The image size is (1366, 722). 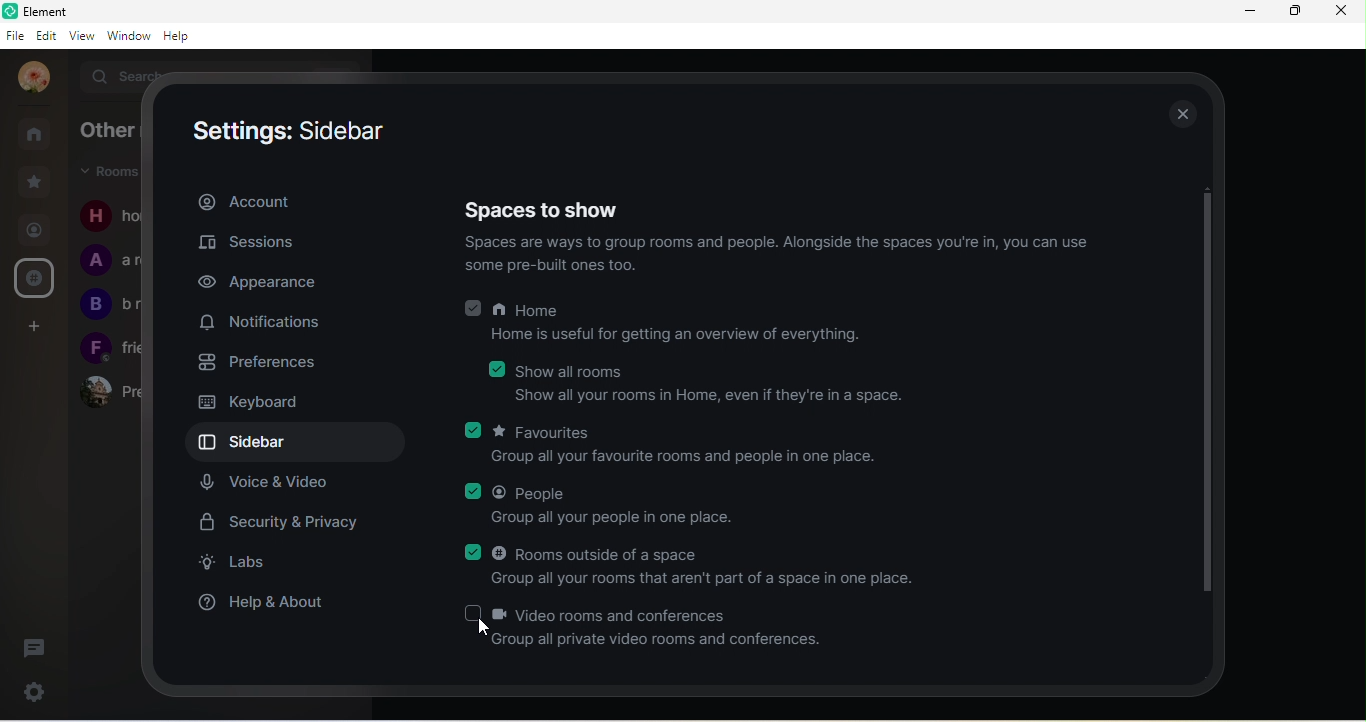 I want to click on show all room, so click(x=700, y=382).